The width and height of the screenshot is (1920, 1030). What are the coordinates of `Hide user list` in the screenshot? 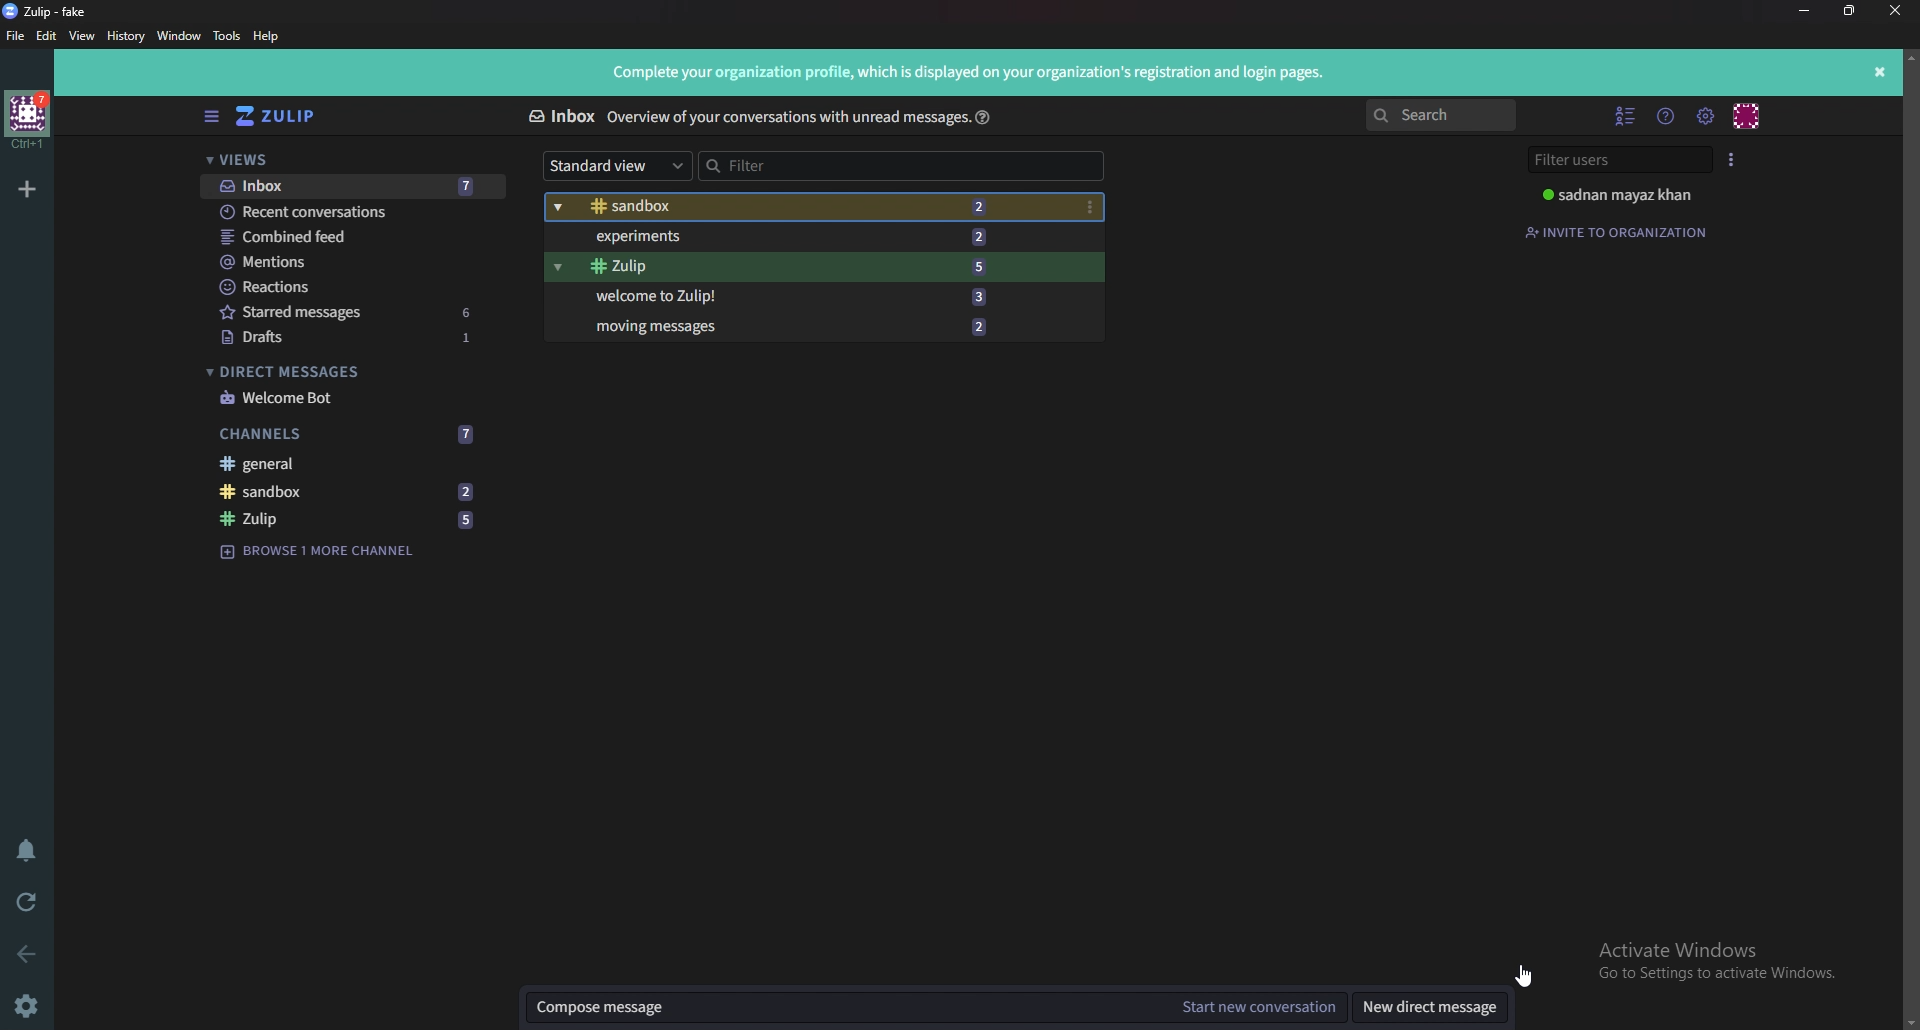 It's located at (1626, 115).